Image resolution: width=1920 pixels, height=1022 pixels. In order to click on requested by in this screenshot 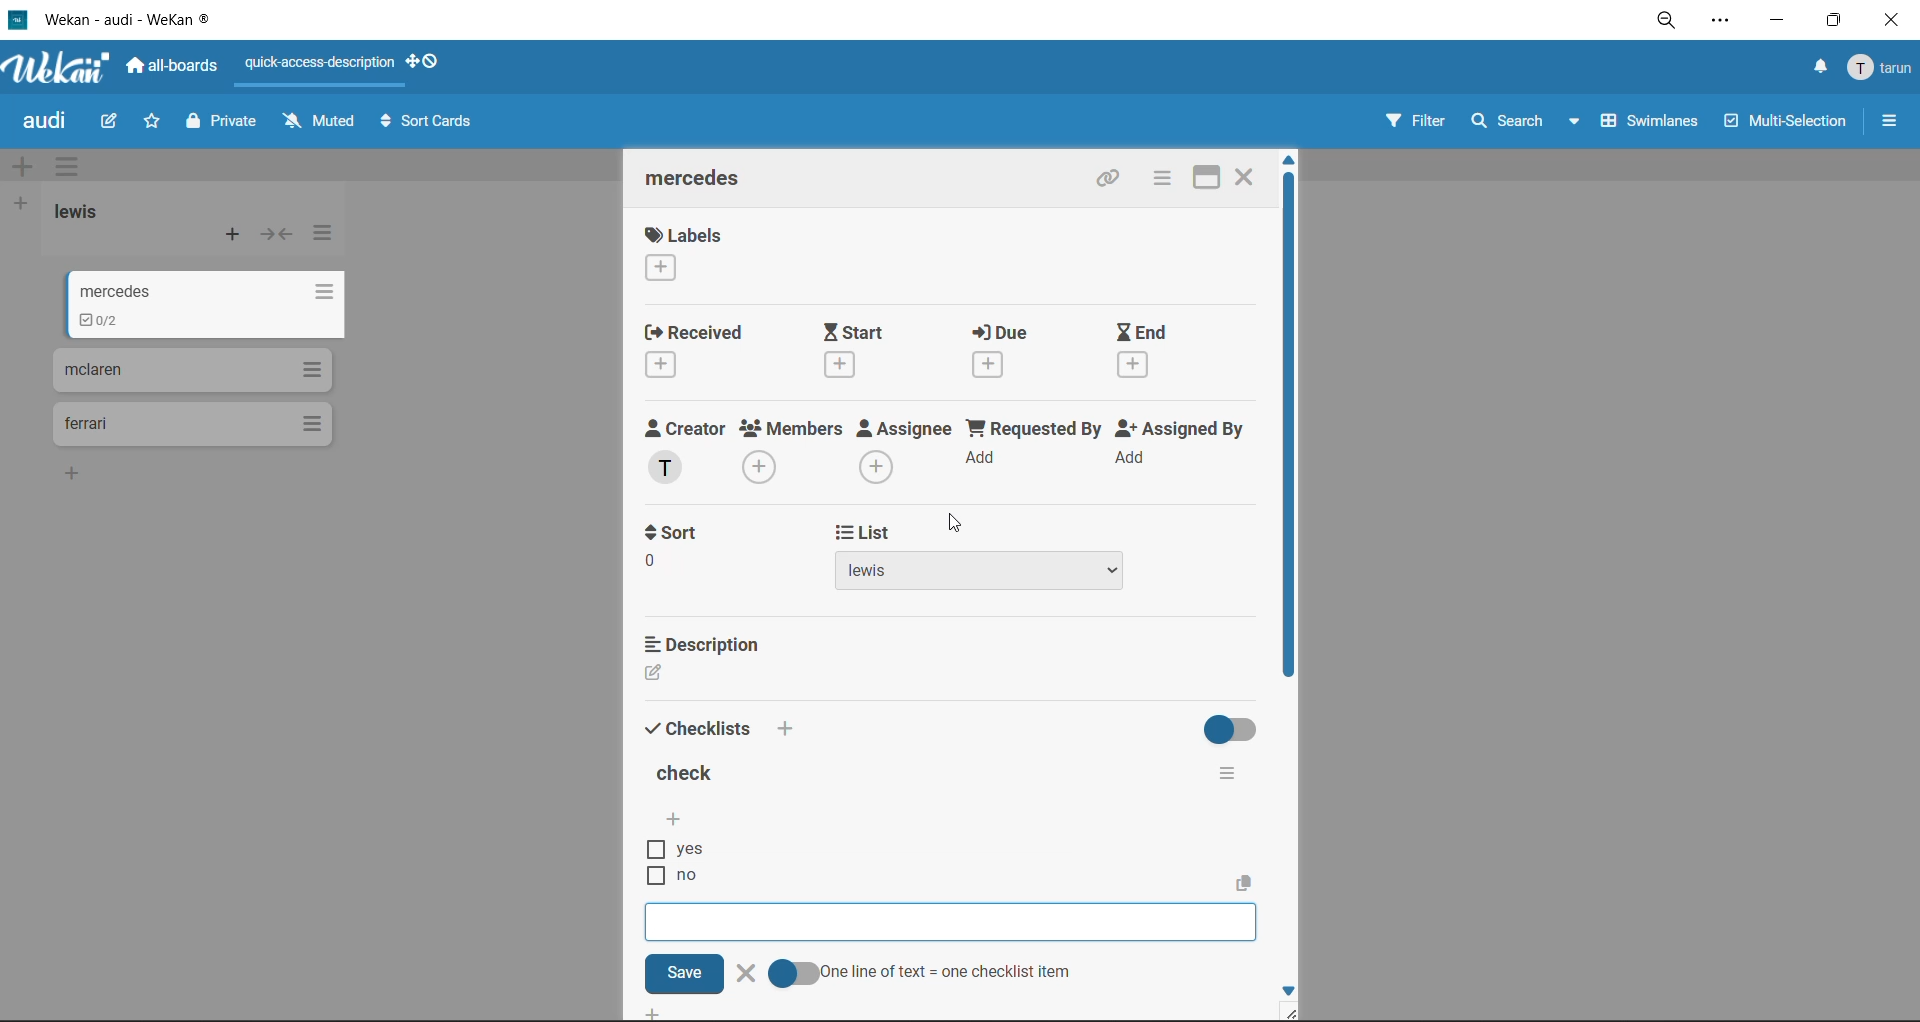, I will do `click(1036, 450)`.